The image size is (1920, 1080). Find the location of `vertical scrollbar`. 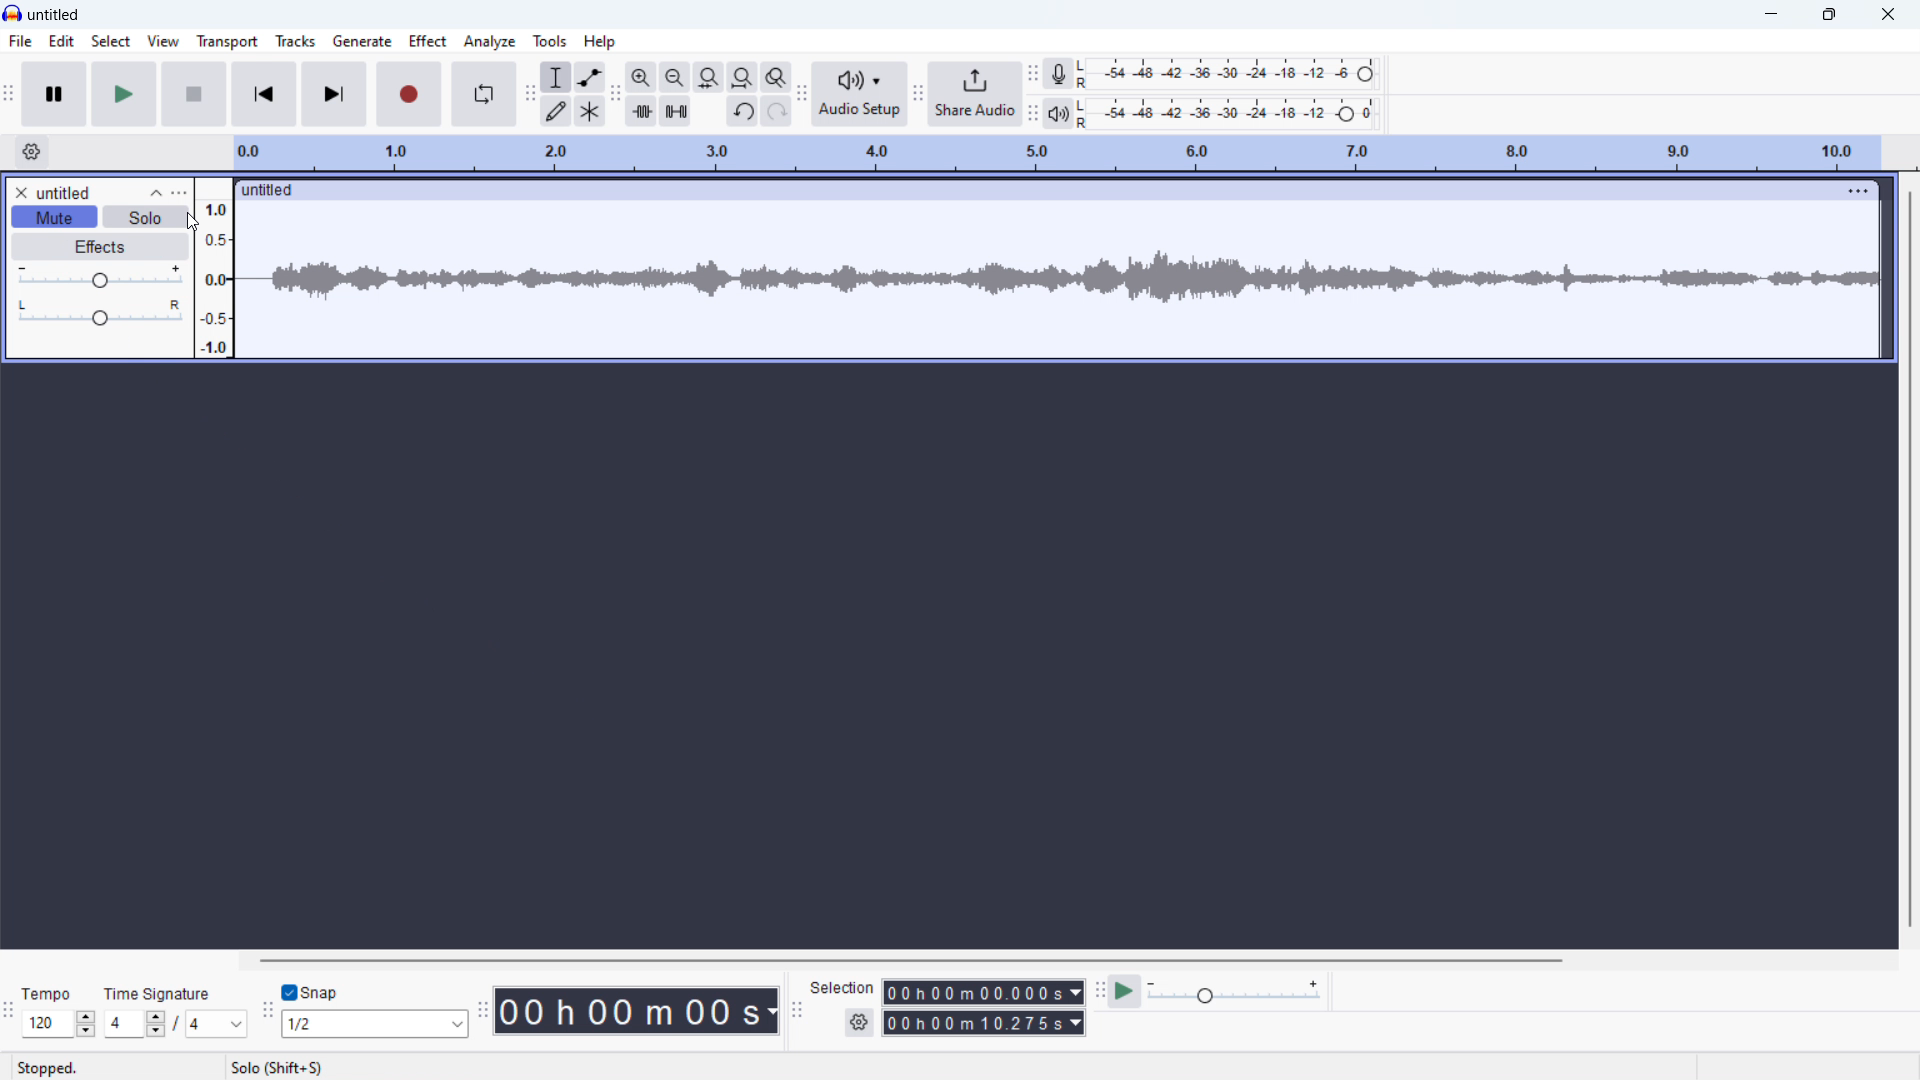

vertical scrollbar is located at coordinates (1910, 559).